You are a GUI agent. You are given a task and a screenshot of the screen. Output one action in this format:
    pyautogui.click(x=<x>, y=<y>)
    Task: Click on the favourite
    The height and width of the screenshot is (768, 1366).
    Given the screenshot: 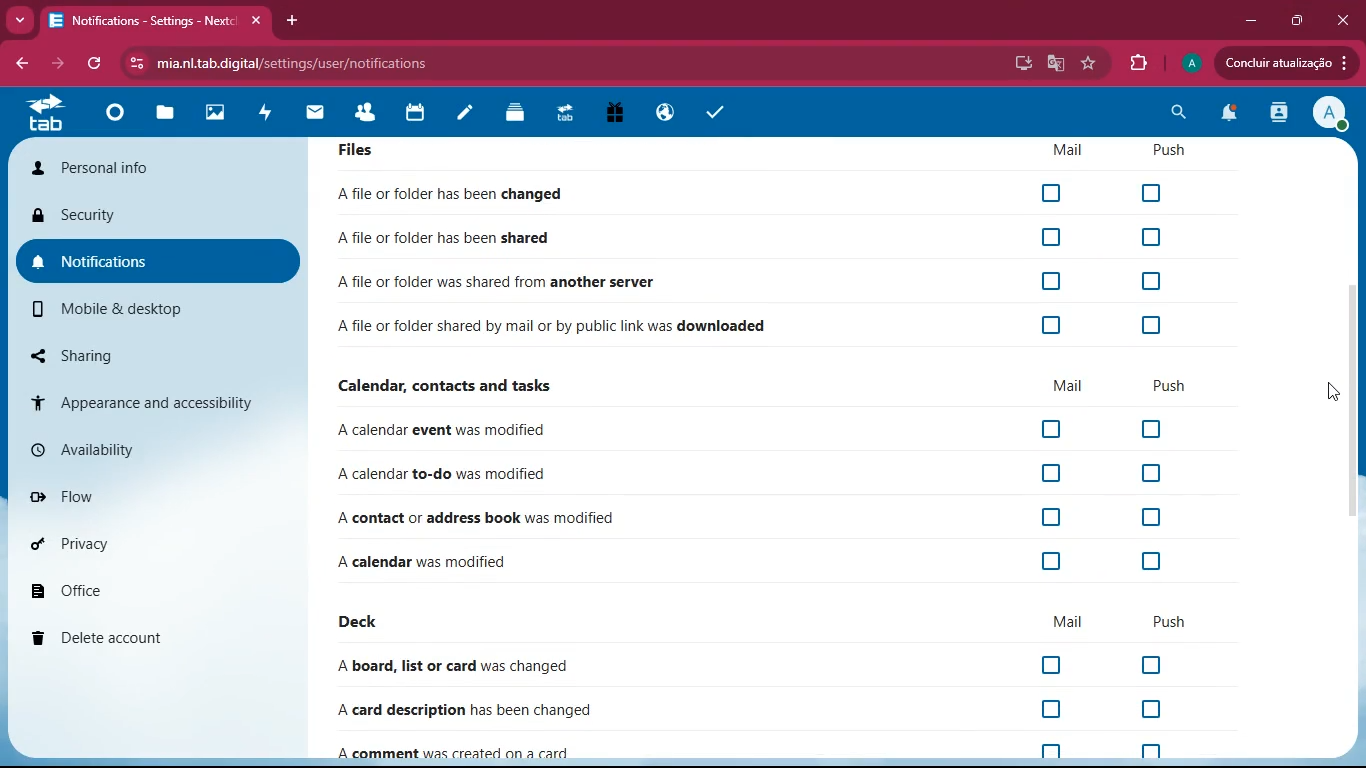 What is the action you would take?
    pyautogui.click(x=1092, y=65)
    